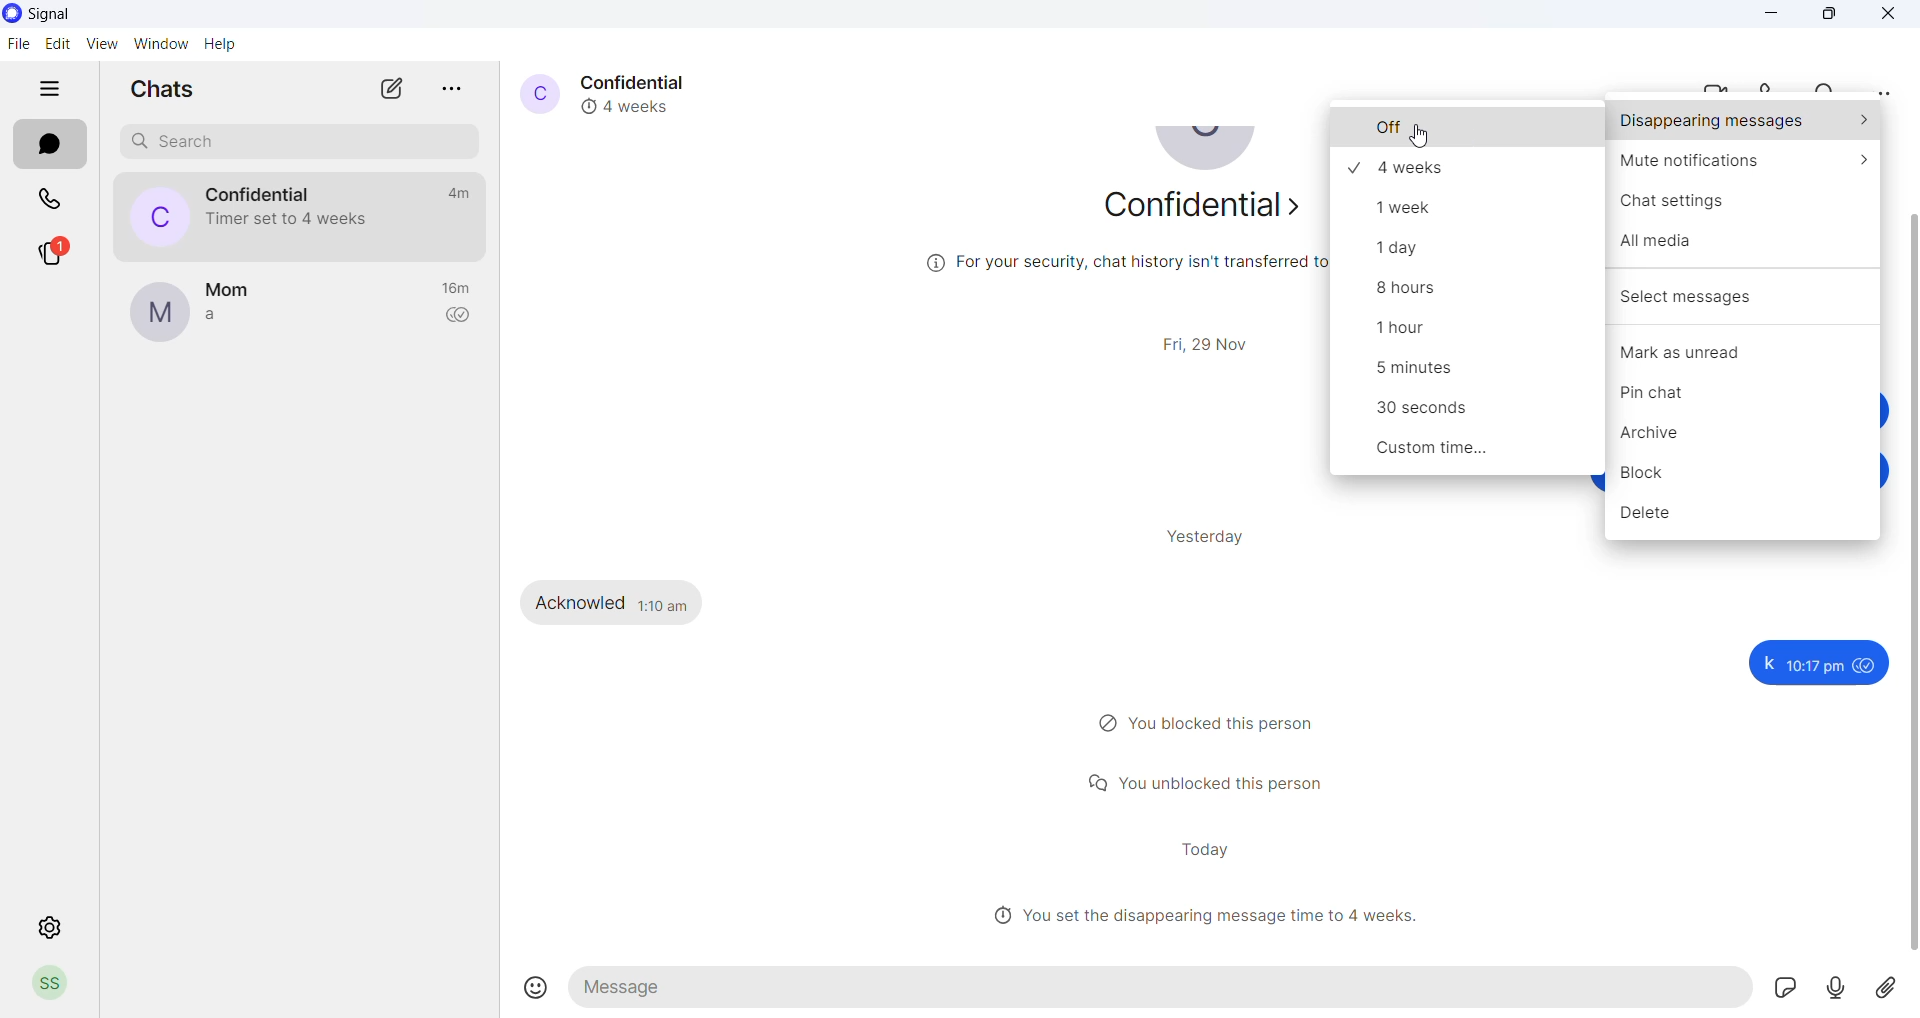 This screenshot has height=1018, width=1920. Describe the element at coordinates (1196, 211) in the screenshot. I see `about profile` at that location.